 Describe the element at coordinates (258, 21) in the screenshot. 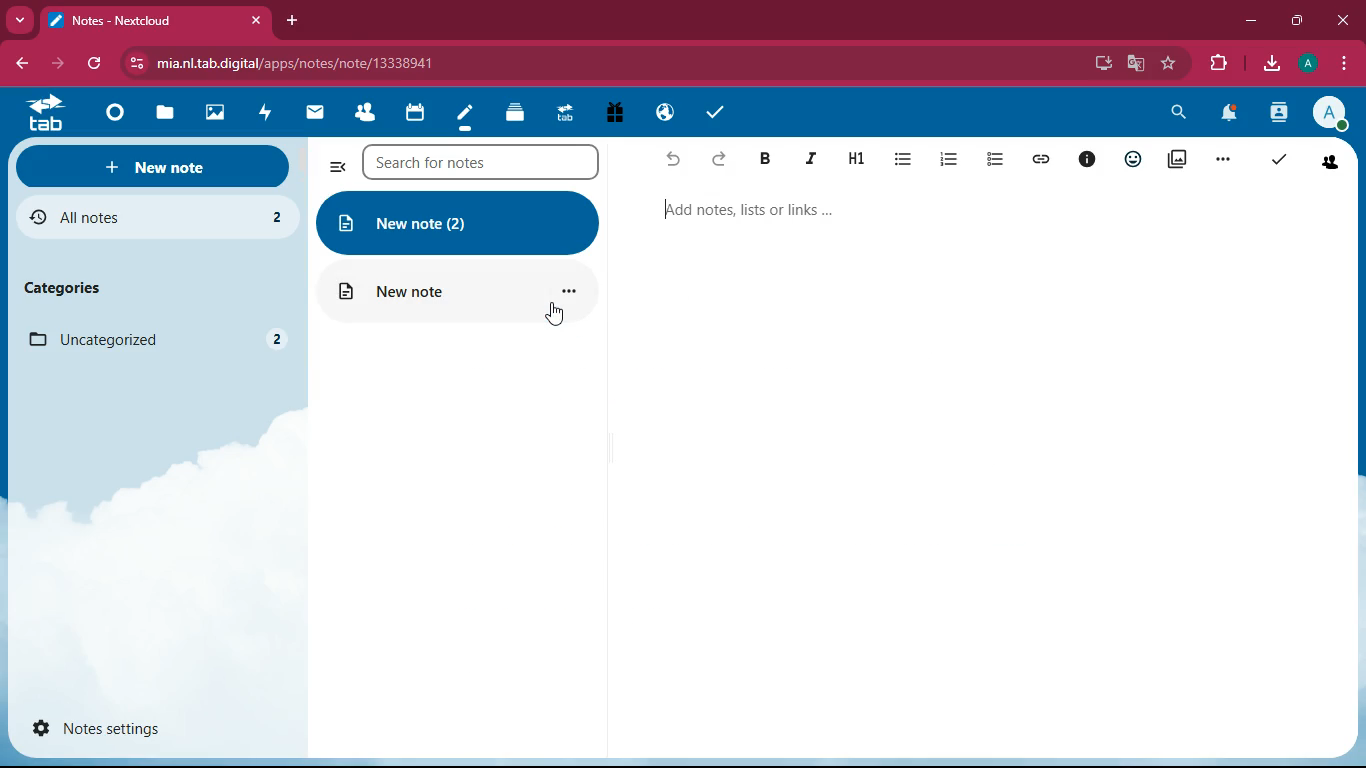

I see `close` at that location.